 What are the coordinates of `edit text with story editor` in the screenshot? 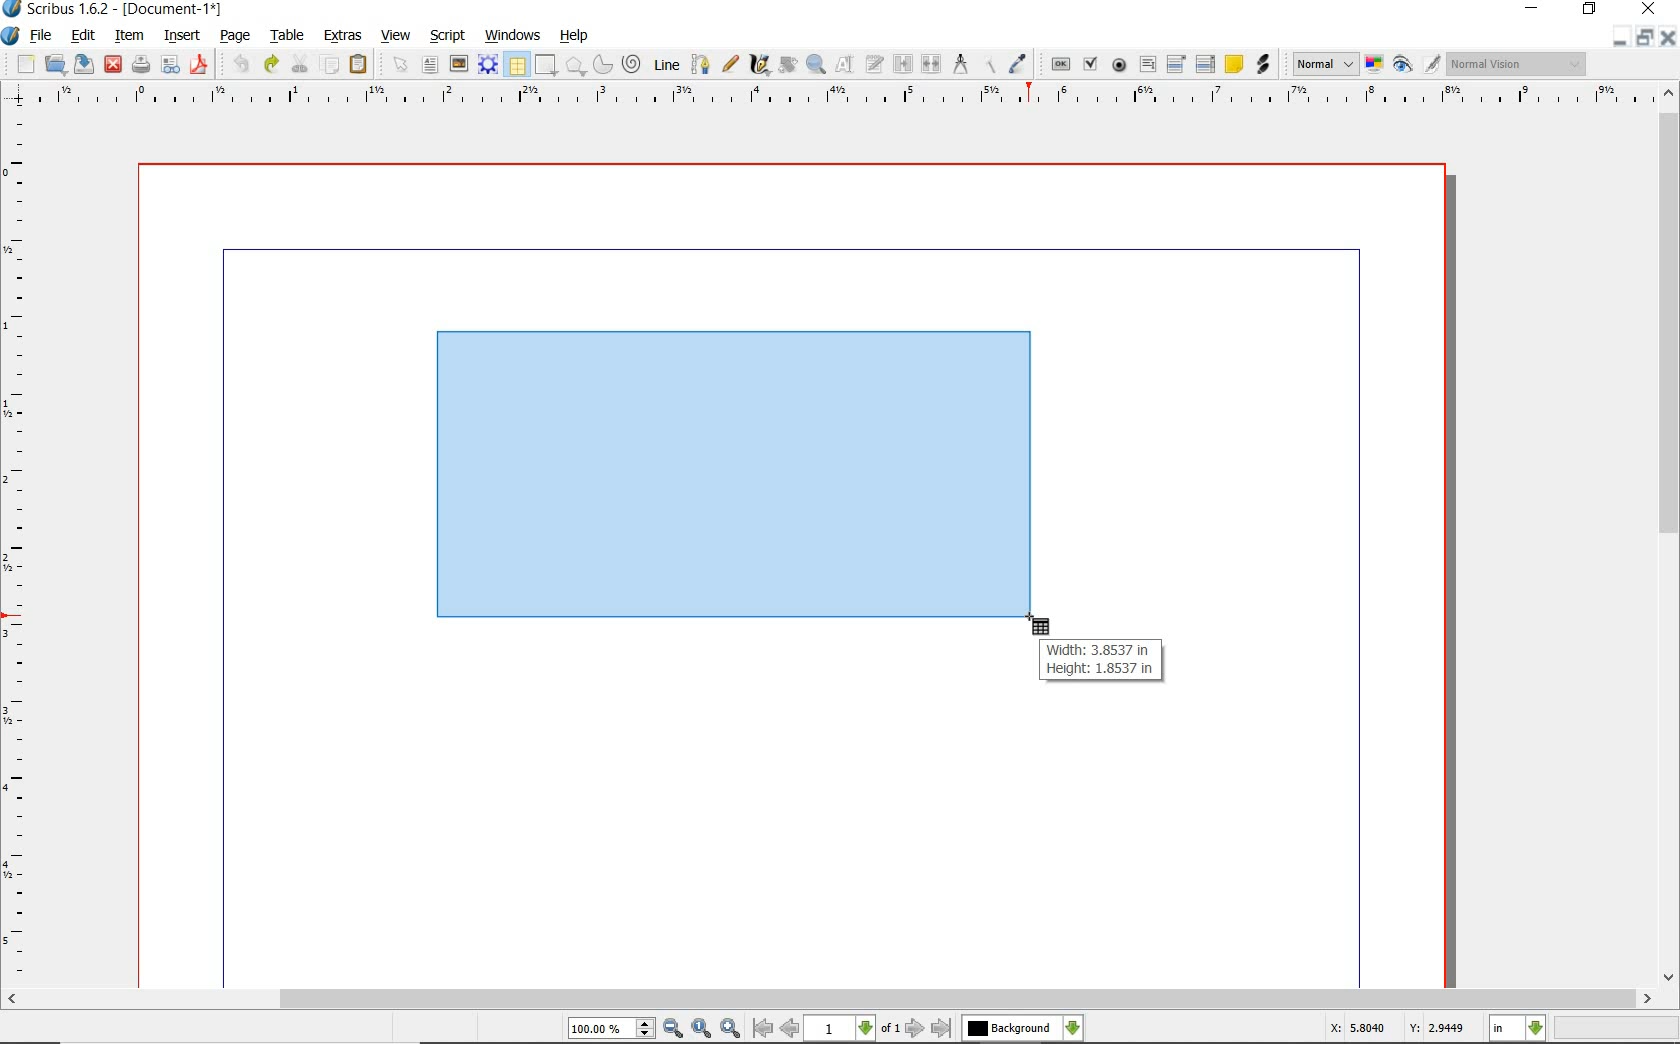 It's located at (875, 63).